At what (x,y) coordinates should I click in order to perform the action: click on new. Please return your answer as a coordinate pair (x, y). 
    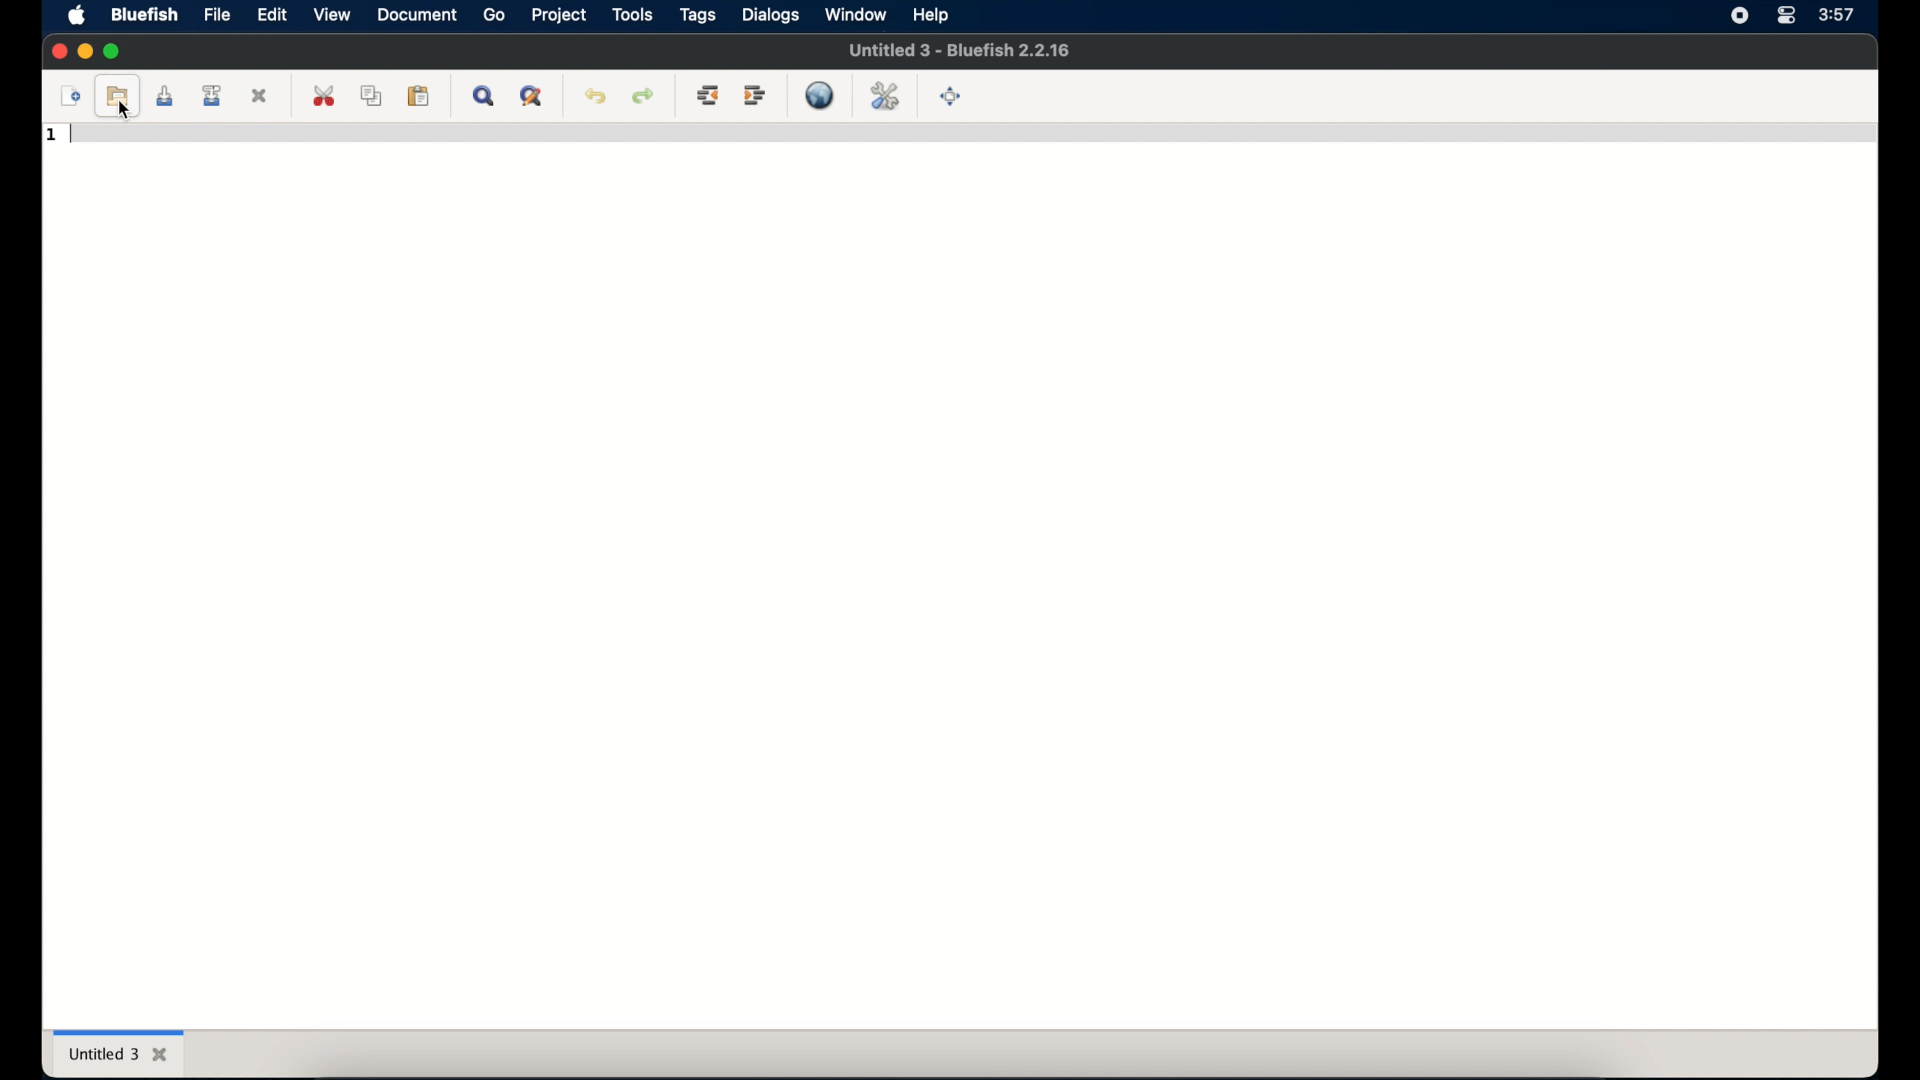
    Looking at the image, I should click on (68, 97).